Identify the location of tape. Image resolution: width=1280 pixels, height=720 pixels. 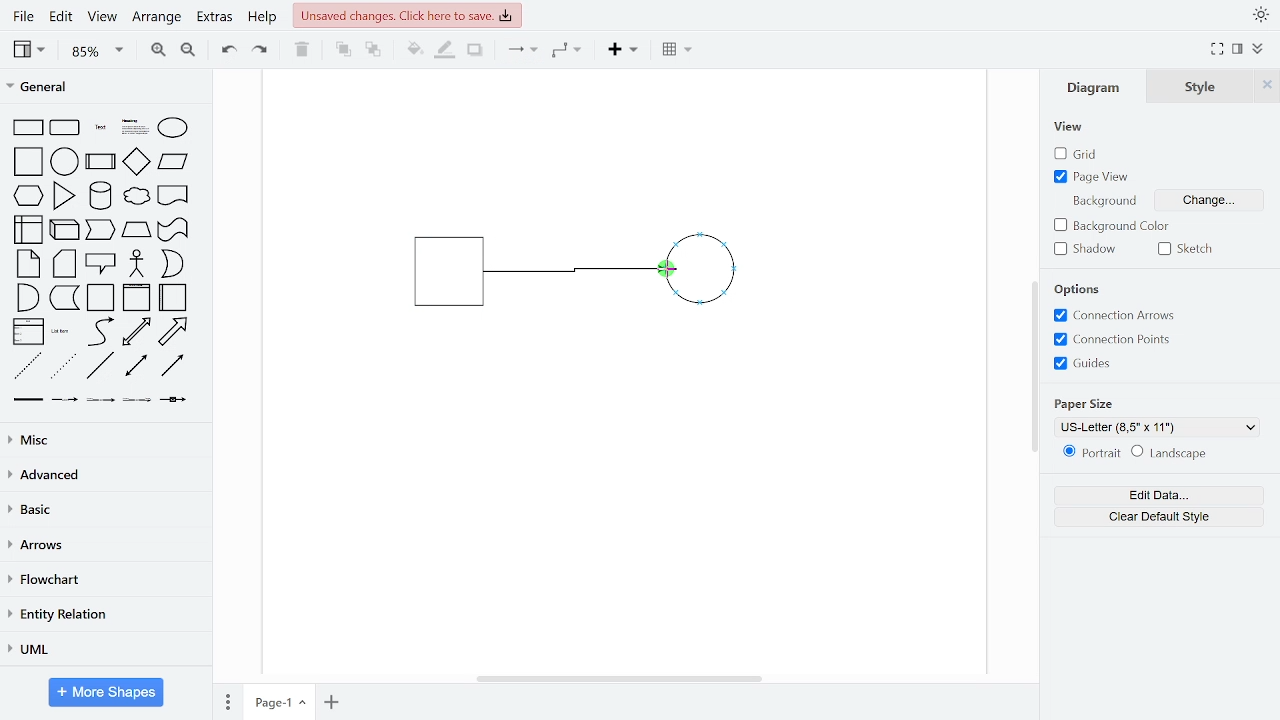
(171, 230).